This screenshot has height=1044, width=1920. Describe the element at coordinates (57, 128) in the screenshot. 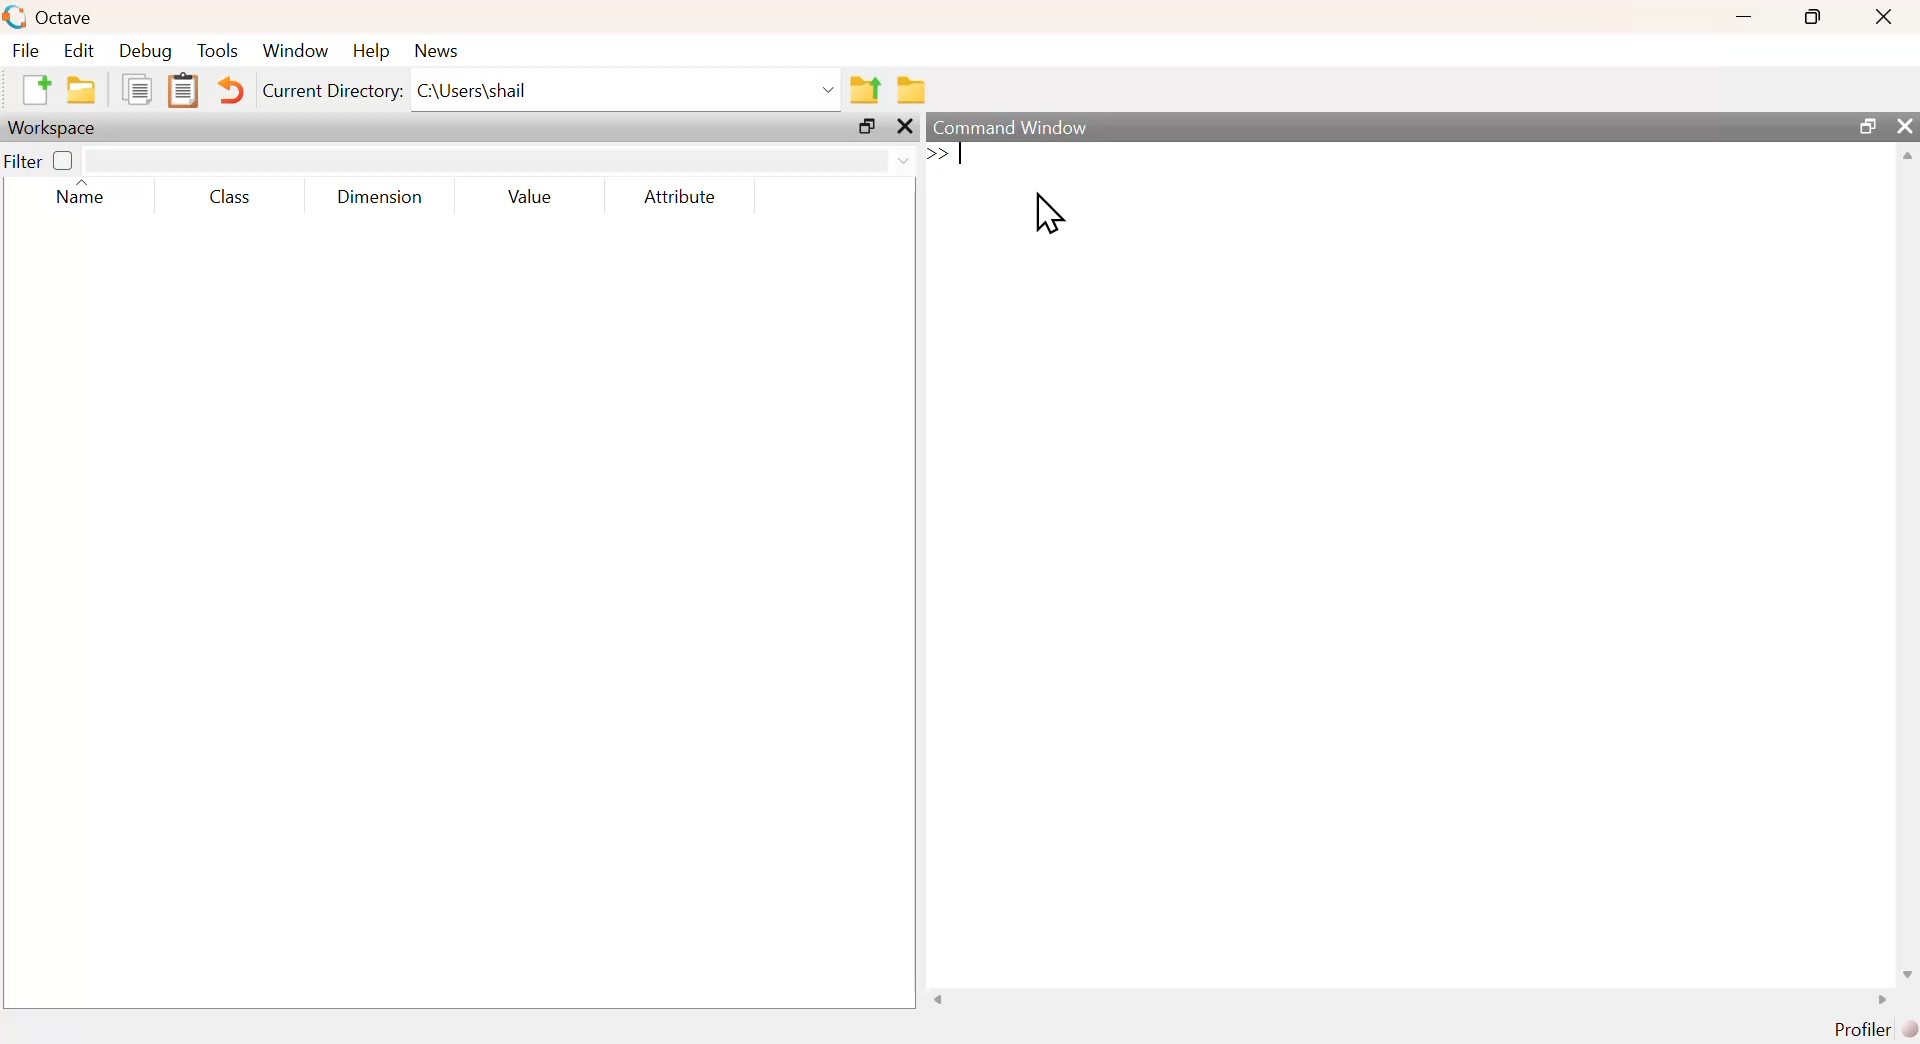

I see `workspace` at that location.